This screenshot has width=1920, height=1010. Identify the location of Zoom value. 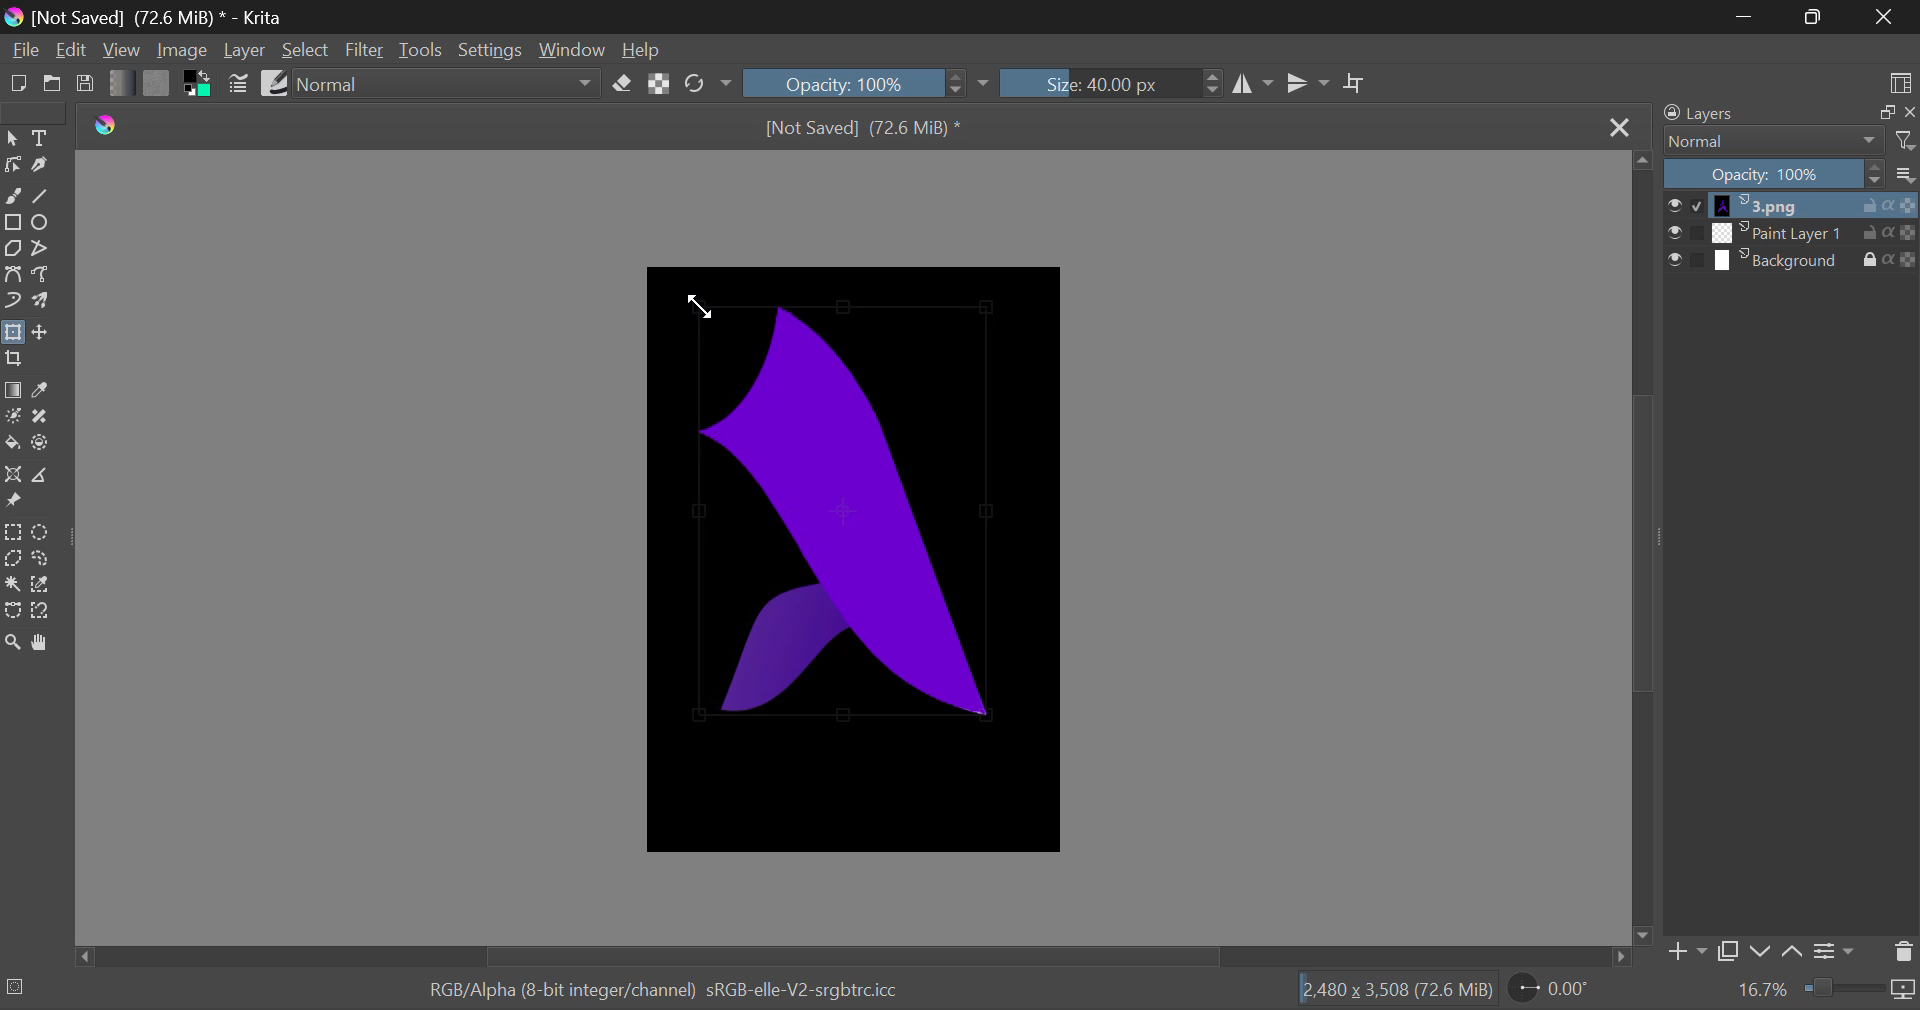
(1763, 989).